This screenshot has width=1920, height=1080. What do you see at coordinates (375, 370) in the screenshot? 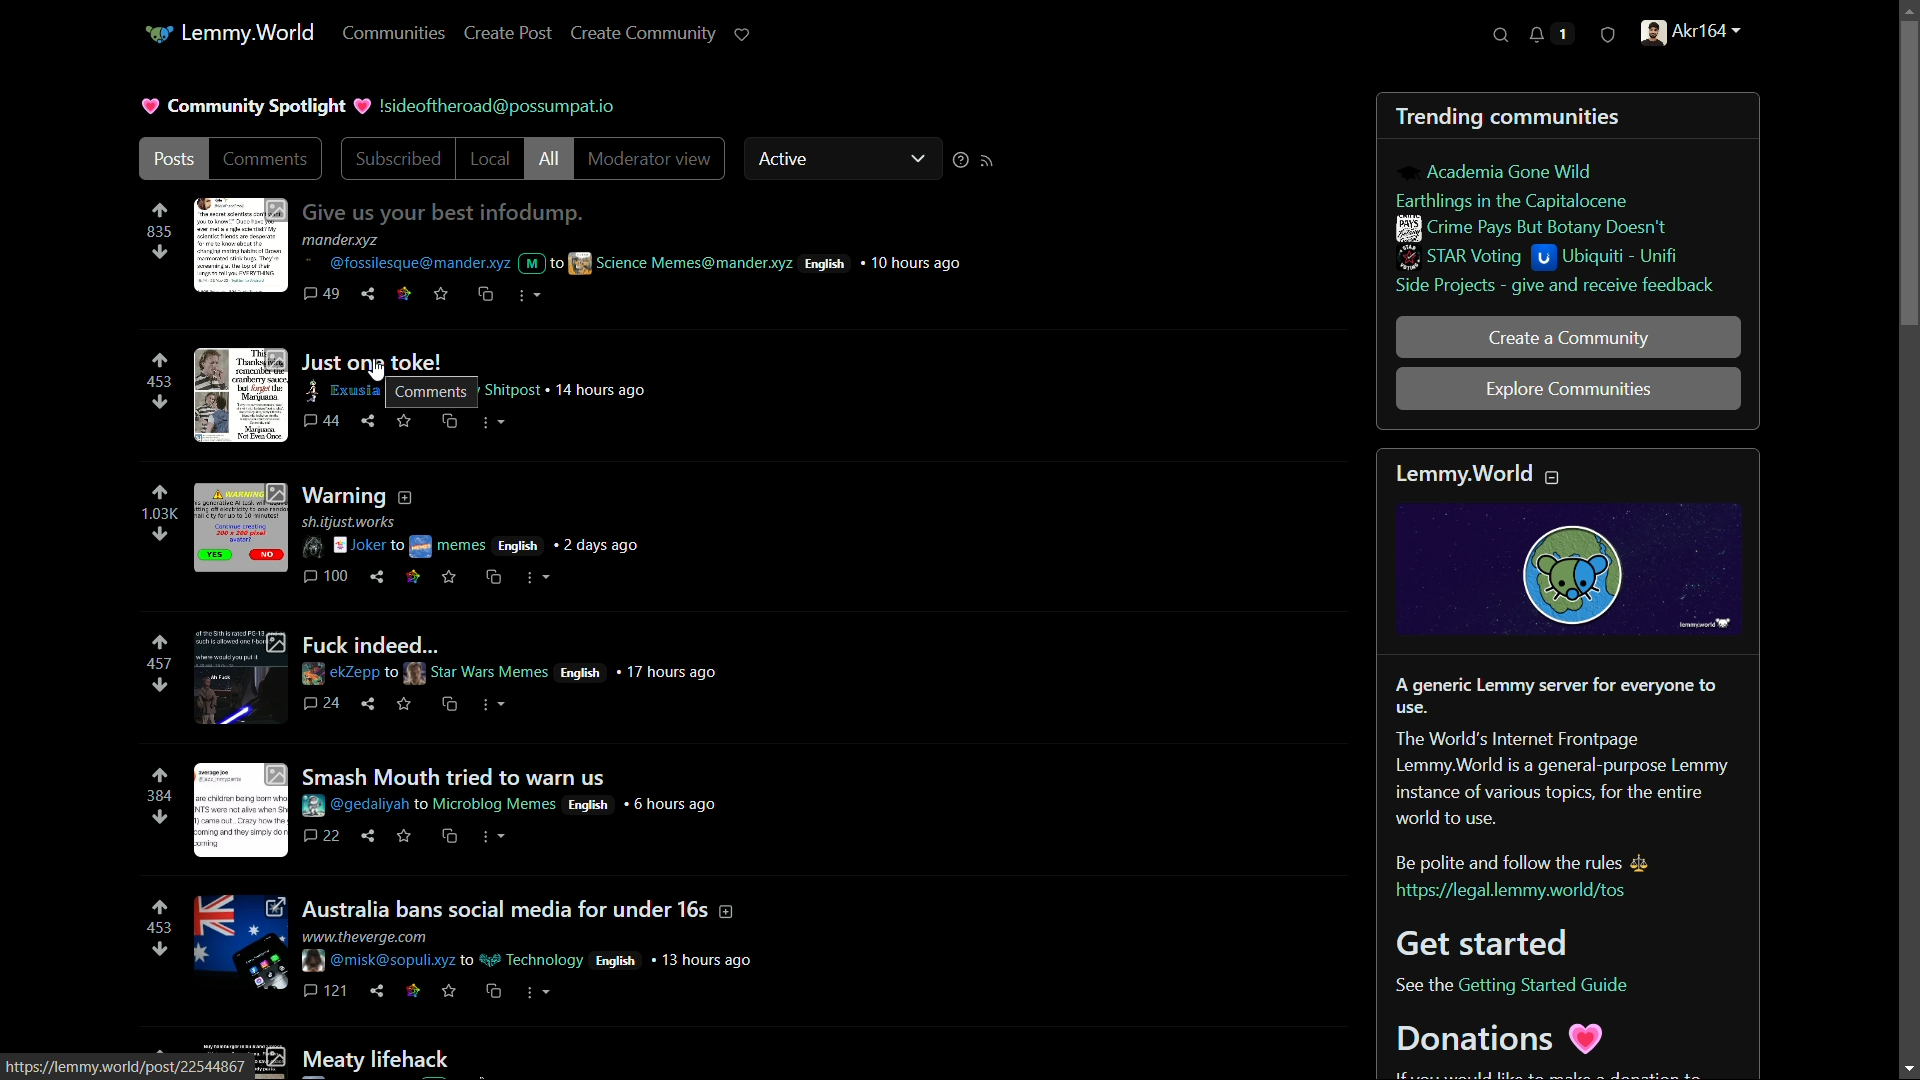
I see `cursor` at bounding box center [375, 370].